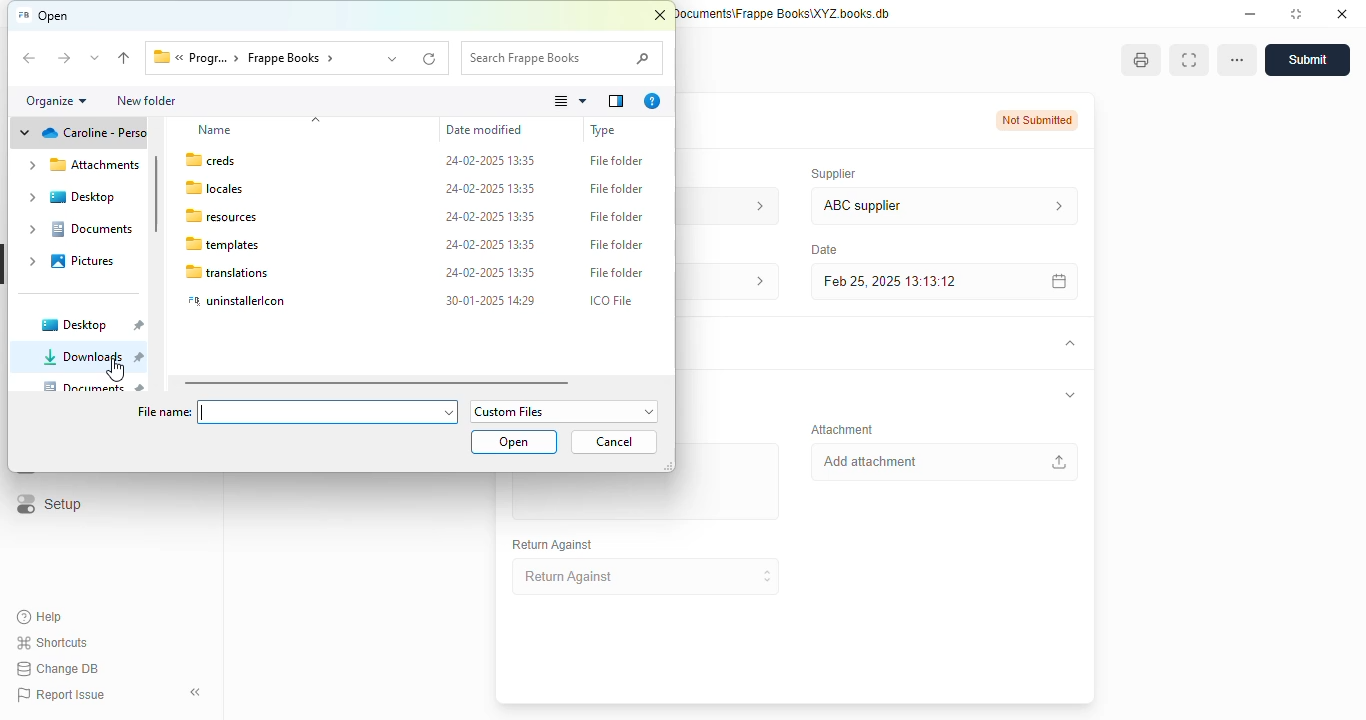  Describe the element at coordinates (57, 669) in the screenshot. I see `change DB` at that location.